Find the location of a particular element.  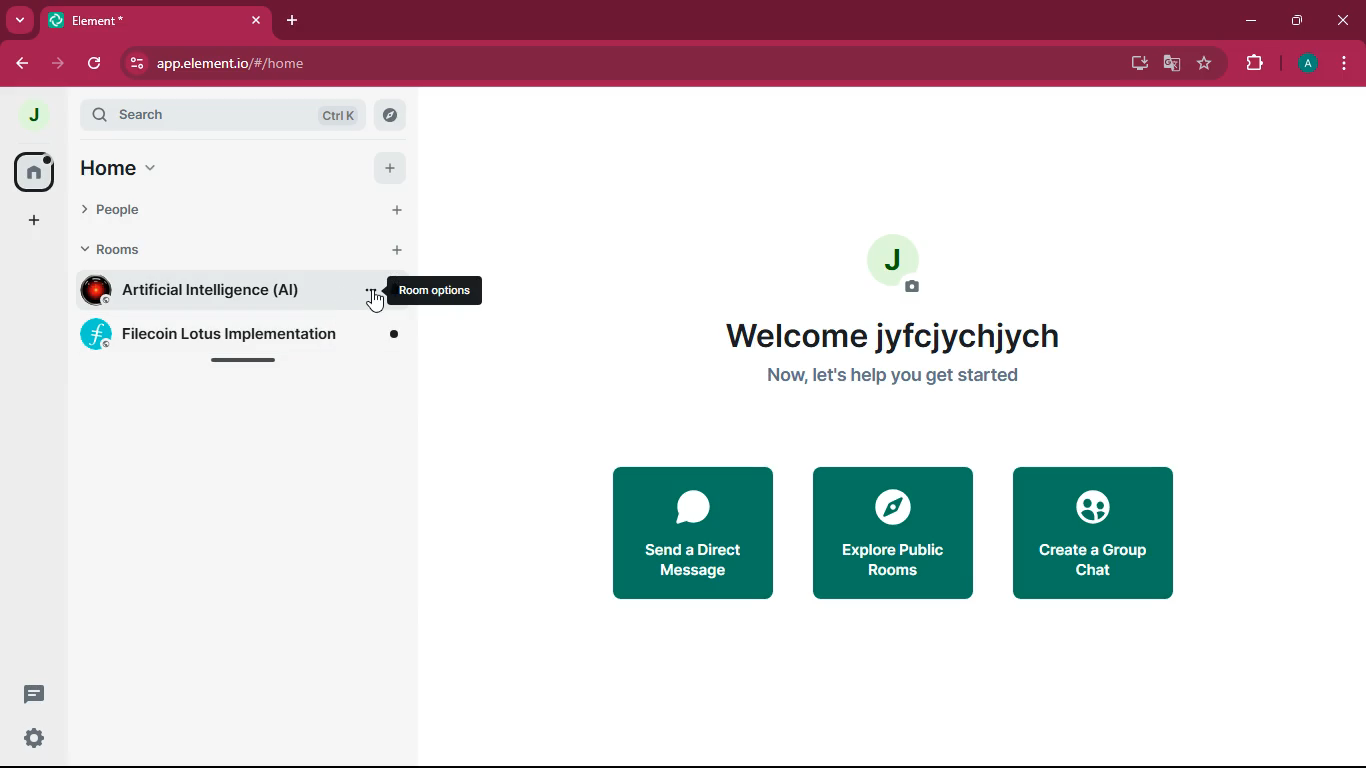

profile is located at coordinates (1310, 65).